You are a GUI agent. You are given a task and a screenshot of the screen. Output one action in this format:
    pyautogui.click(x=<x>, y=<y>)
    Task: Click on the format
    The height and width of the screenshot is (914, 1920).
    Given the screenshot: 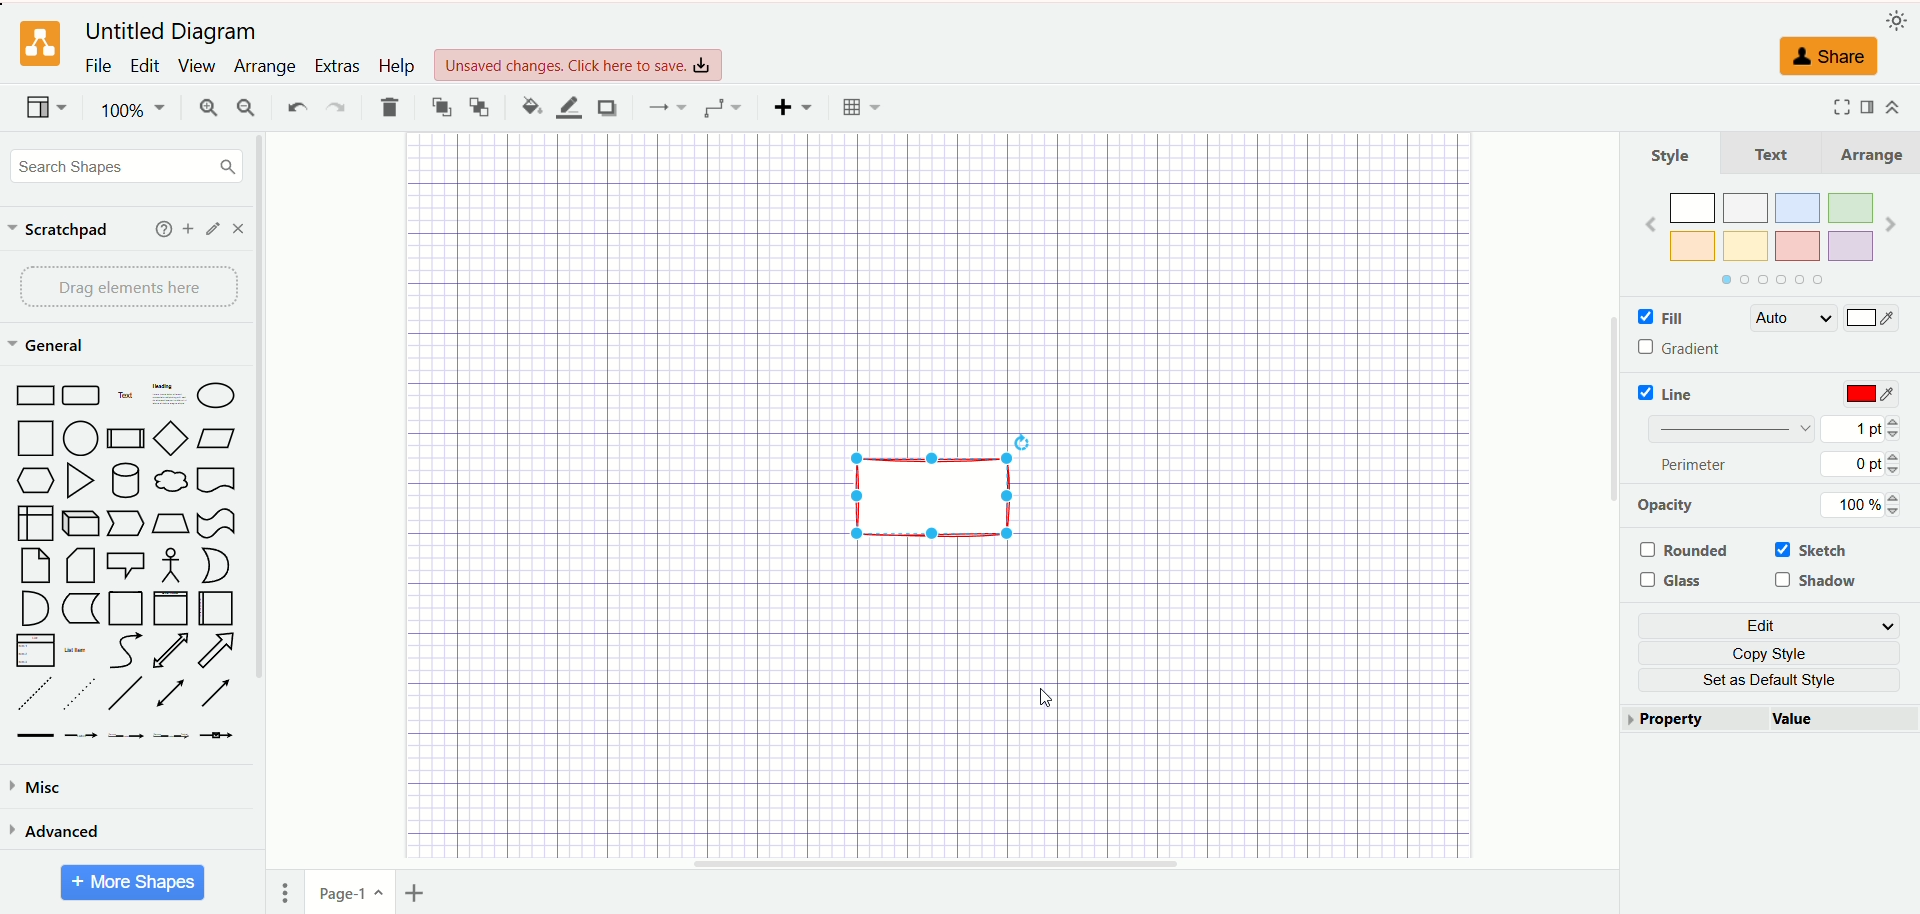 What is the action you would take?
    pyautogui.click(x=1868, y=110)
    